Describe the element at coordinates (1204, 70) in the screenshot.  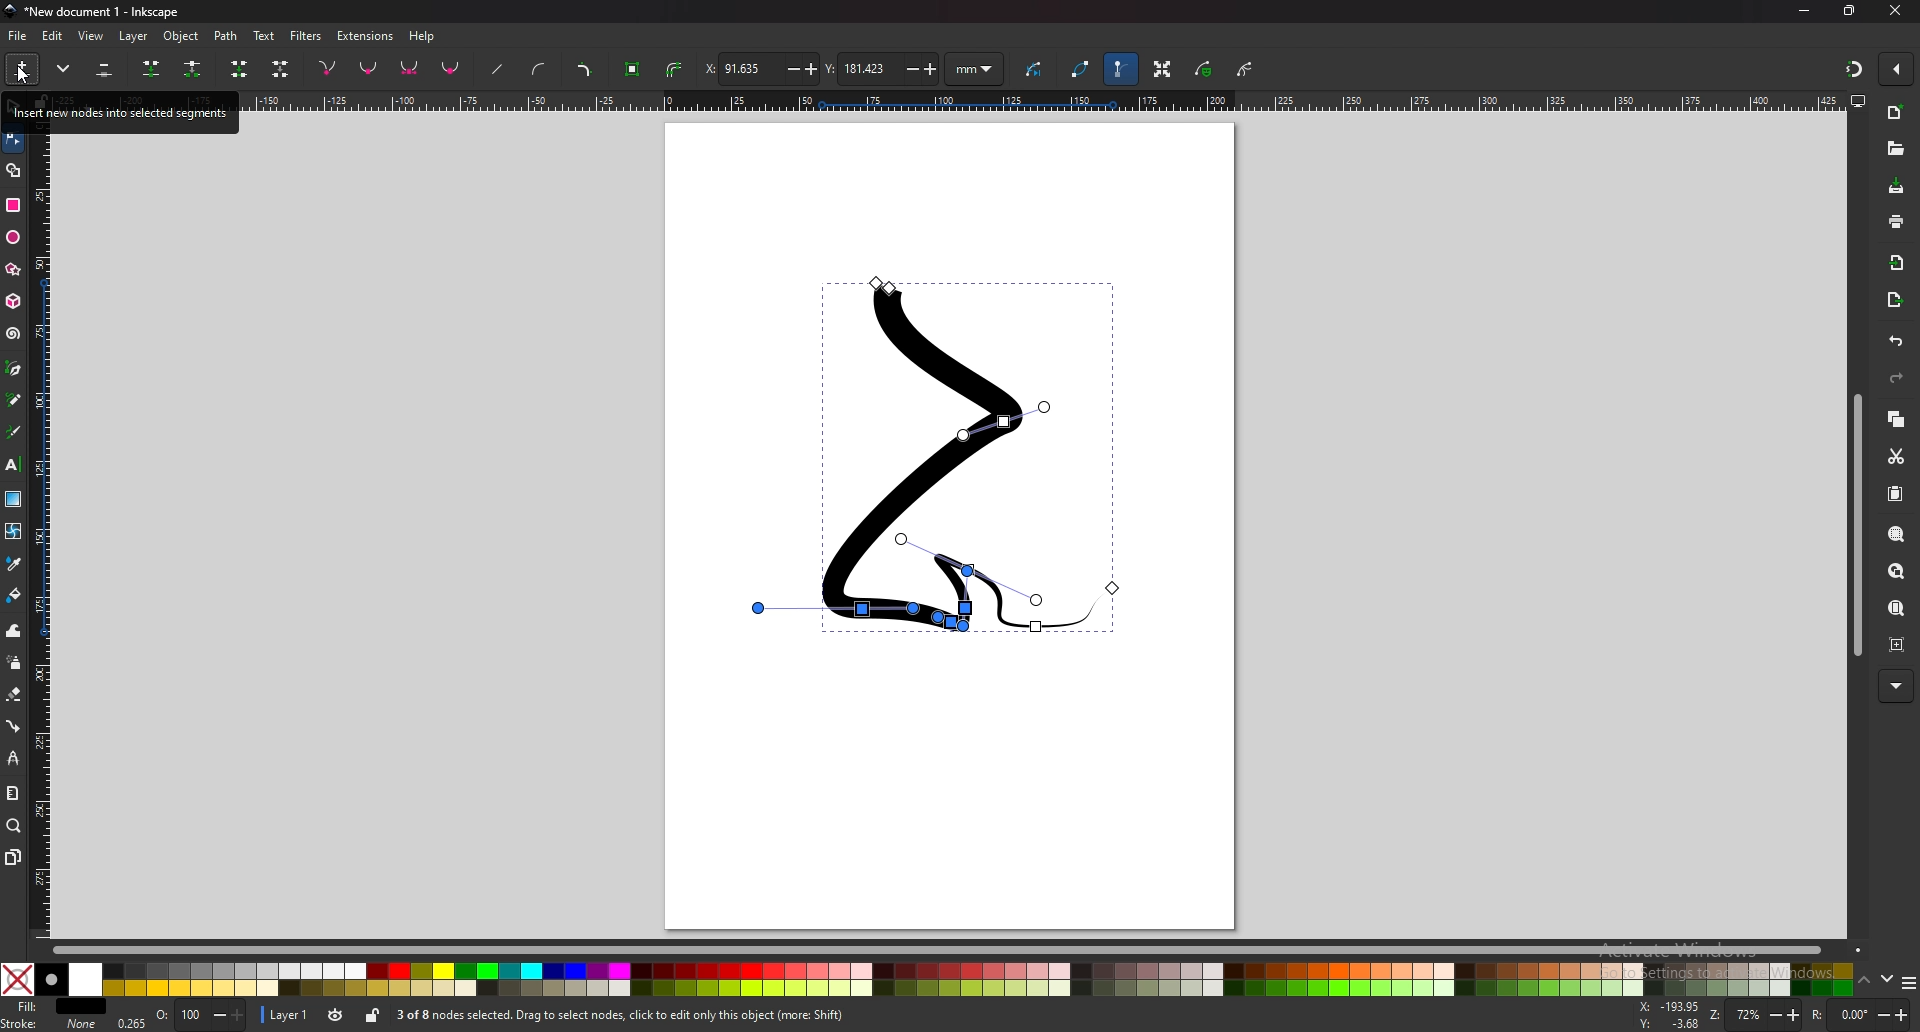
I see `mask` at that location.